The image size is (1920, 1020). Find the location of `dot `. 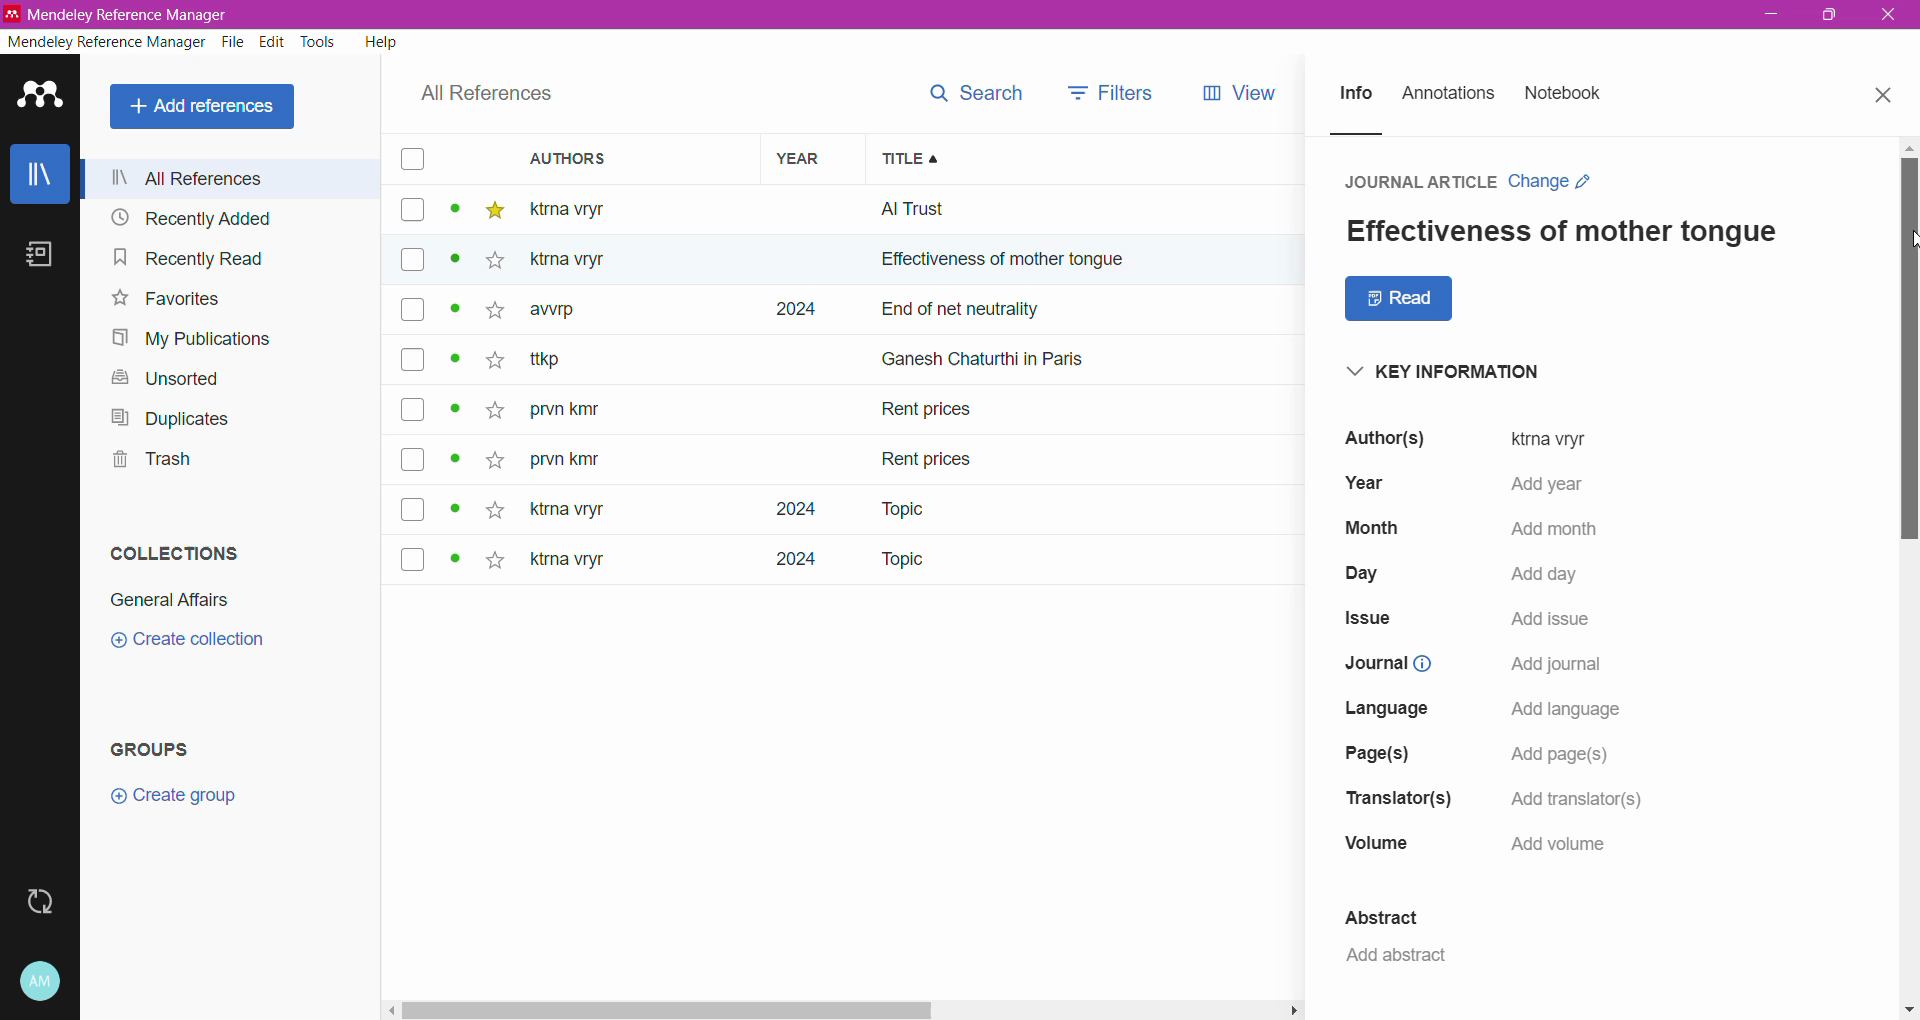

dot  is located at coordinates (454, 465).